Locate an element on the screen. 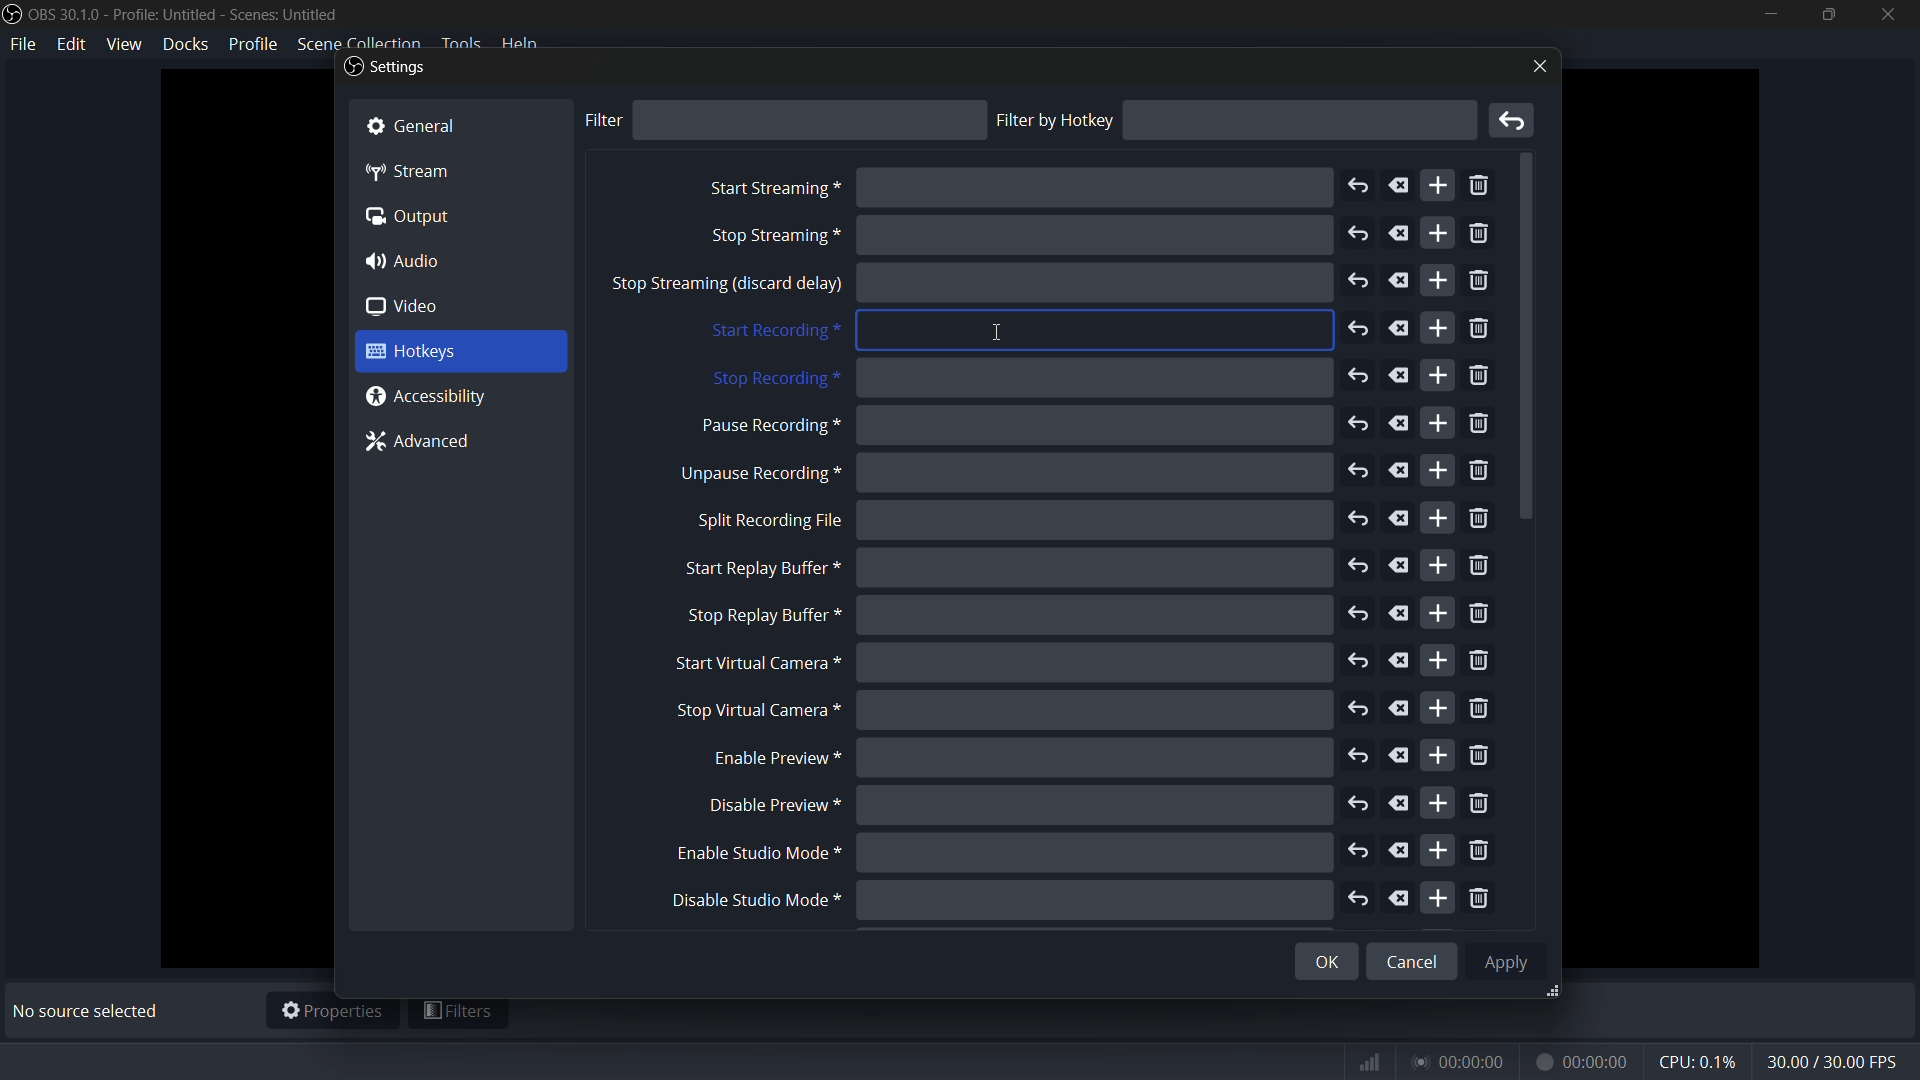  7% Advanced is located at coordinates (427, 444).